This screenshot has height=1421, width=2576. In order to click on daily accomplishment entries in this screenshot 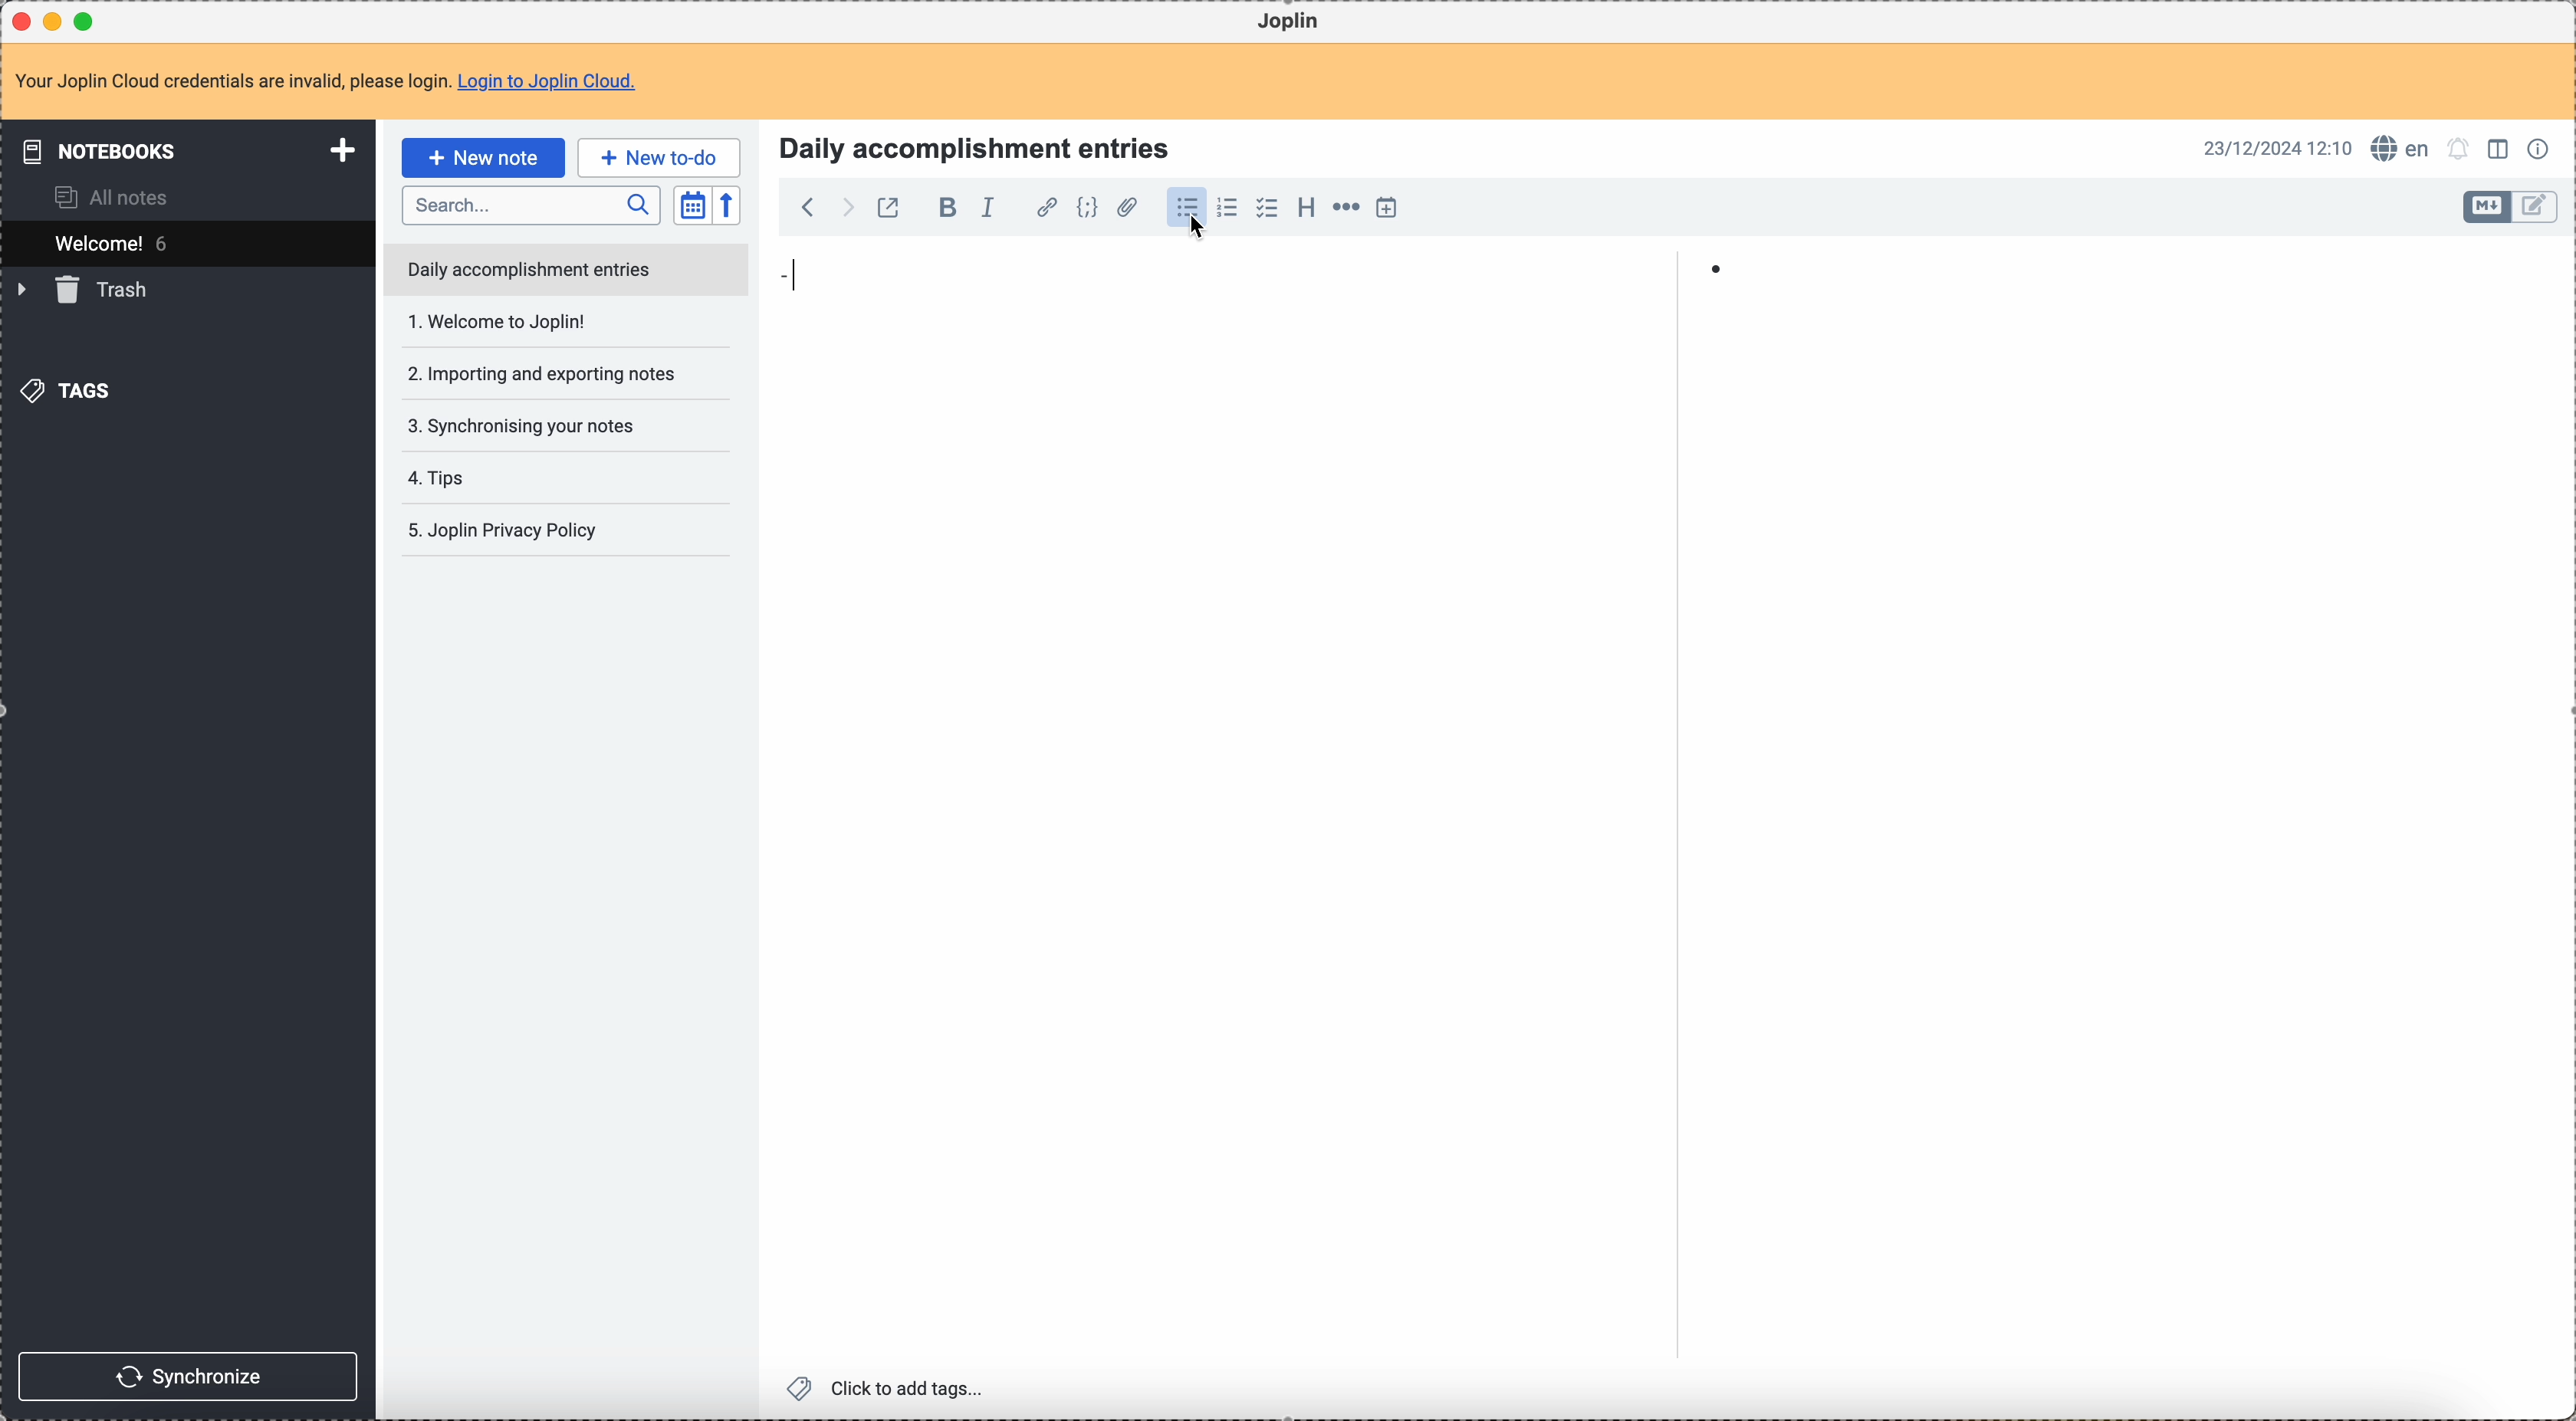, I will do `click(527, 267)`.